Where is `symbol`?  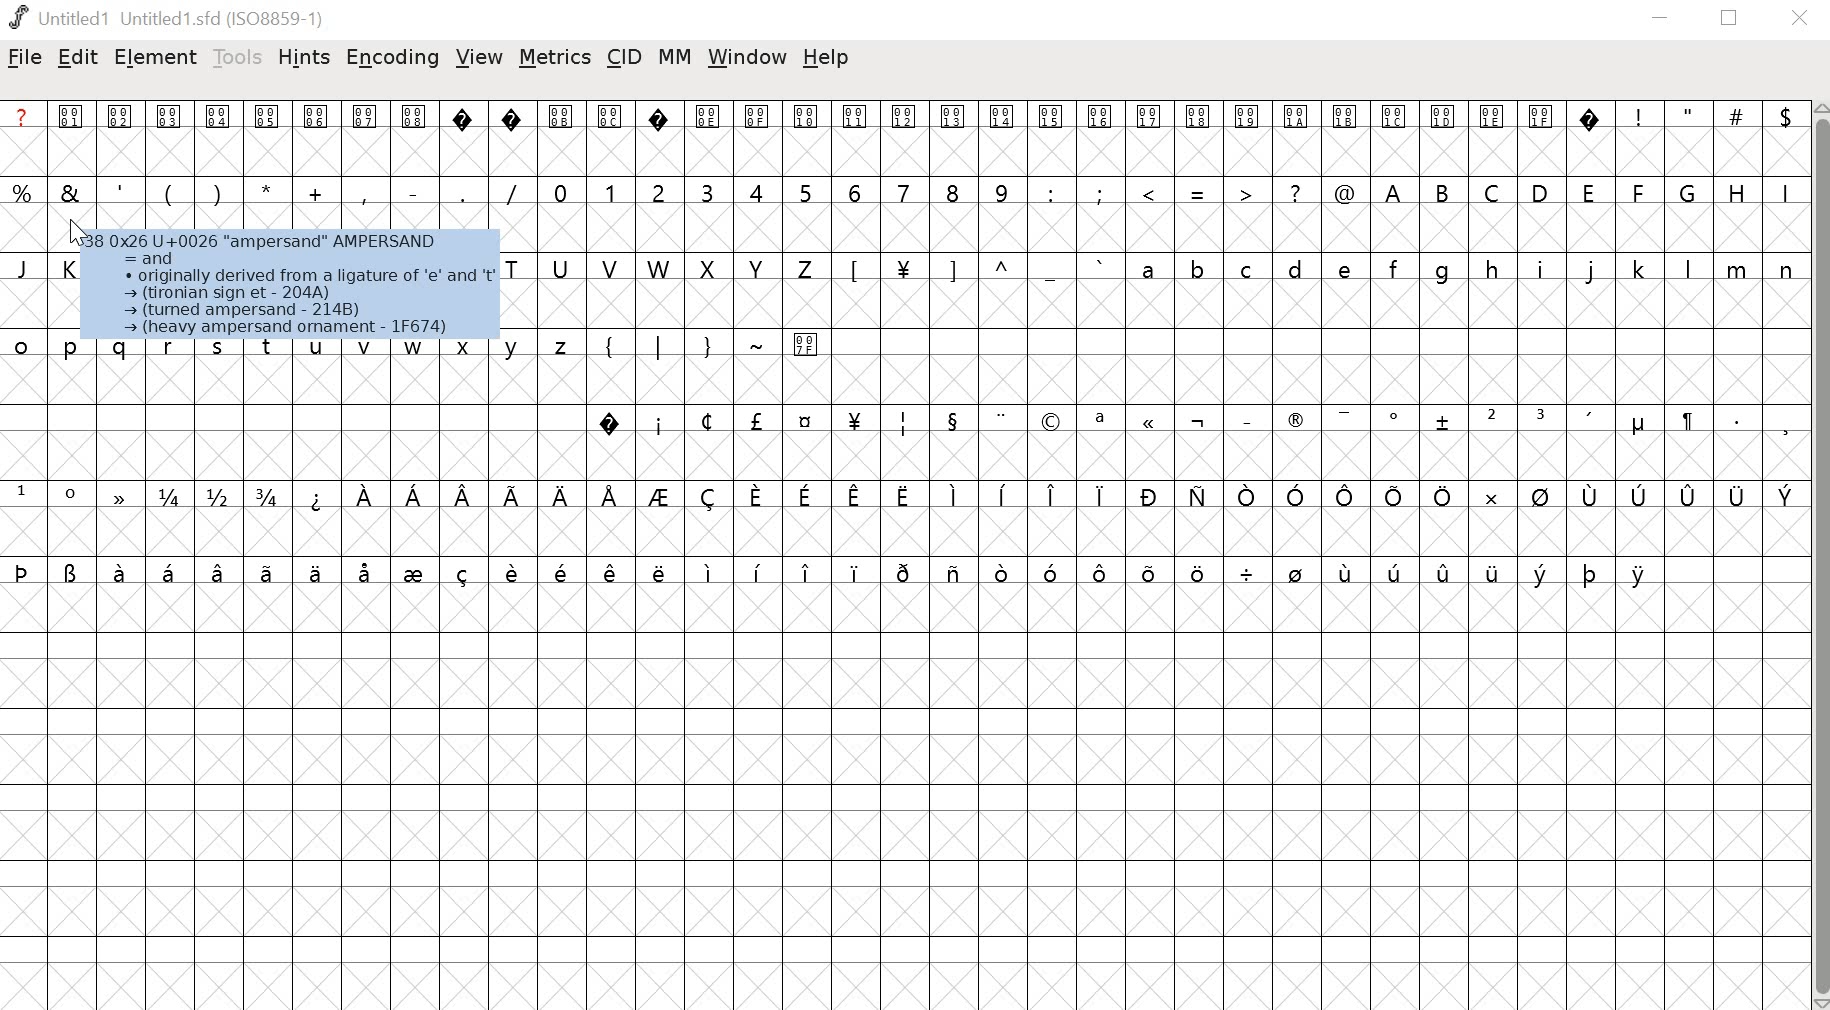
symbol is located at coordinates (1540, 496).